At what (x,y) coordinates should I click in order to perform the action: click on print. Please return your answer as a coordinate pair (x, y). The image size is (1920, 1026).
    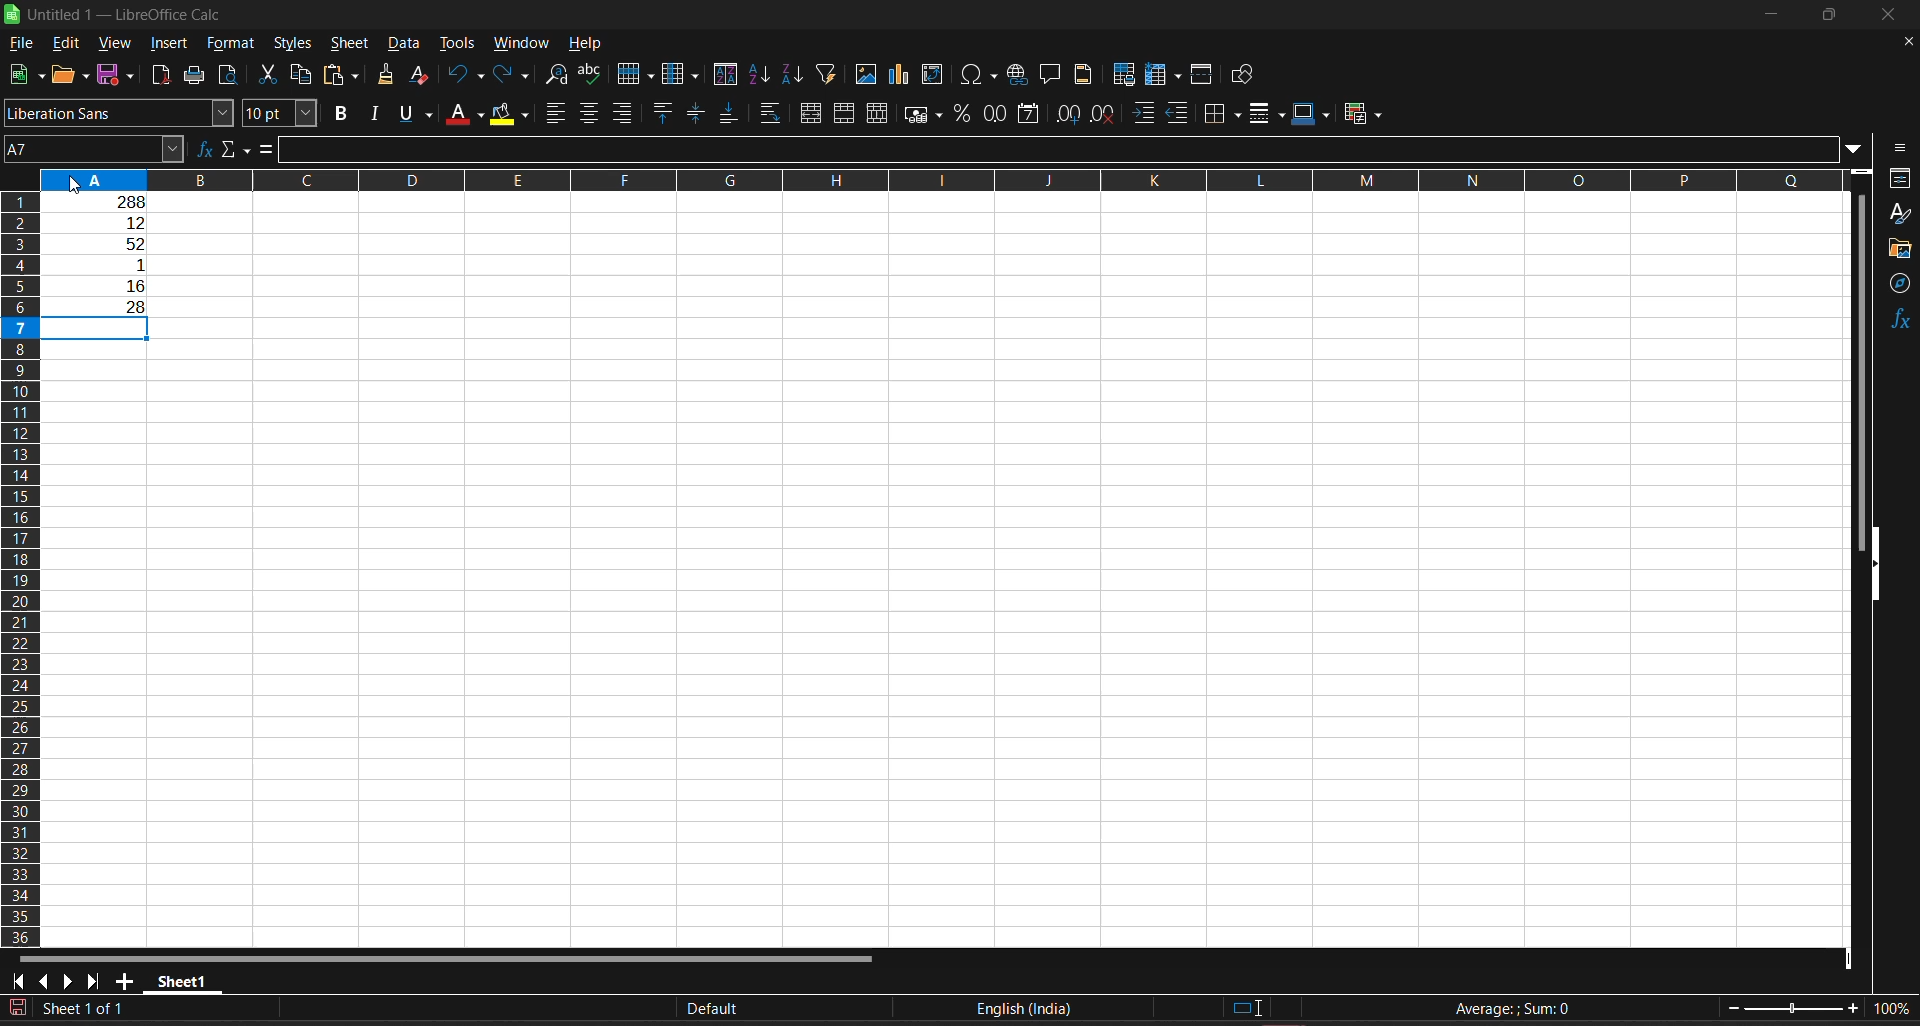
    Looking at the image, I should click on (194, 76).